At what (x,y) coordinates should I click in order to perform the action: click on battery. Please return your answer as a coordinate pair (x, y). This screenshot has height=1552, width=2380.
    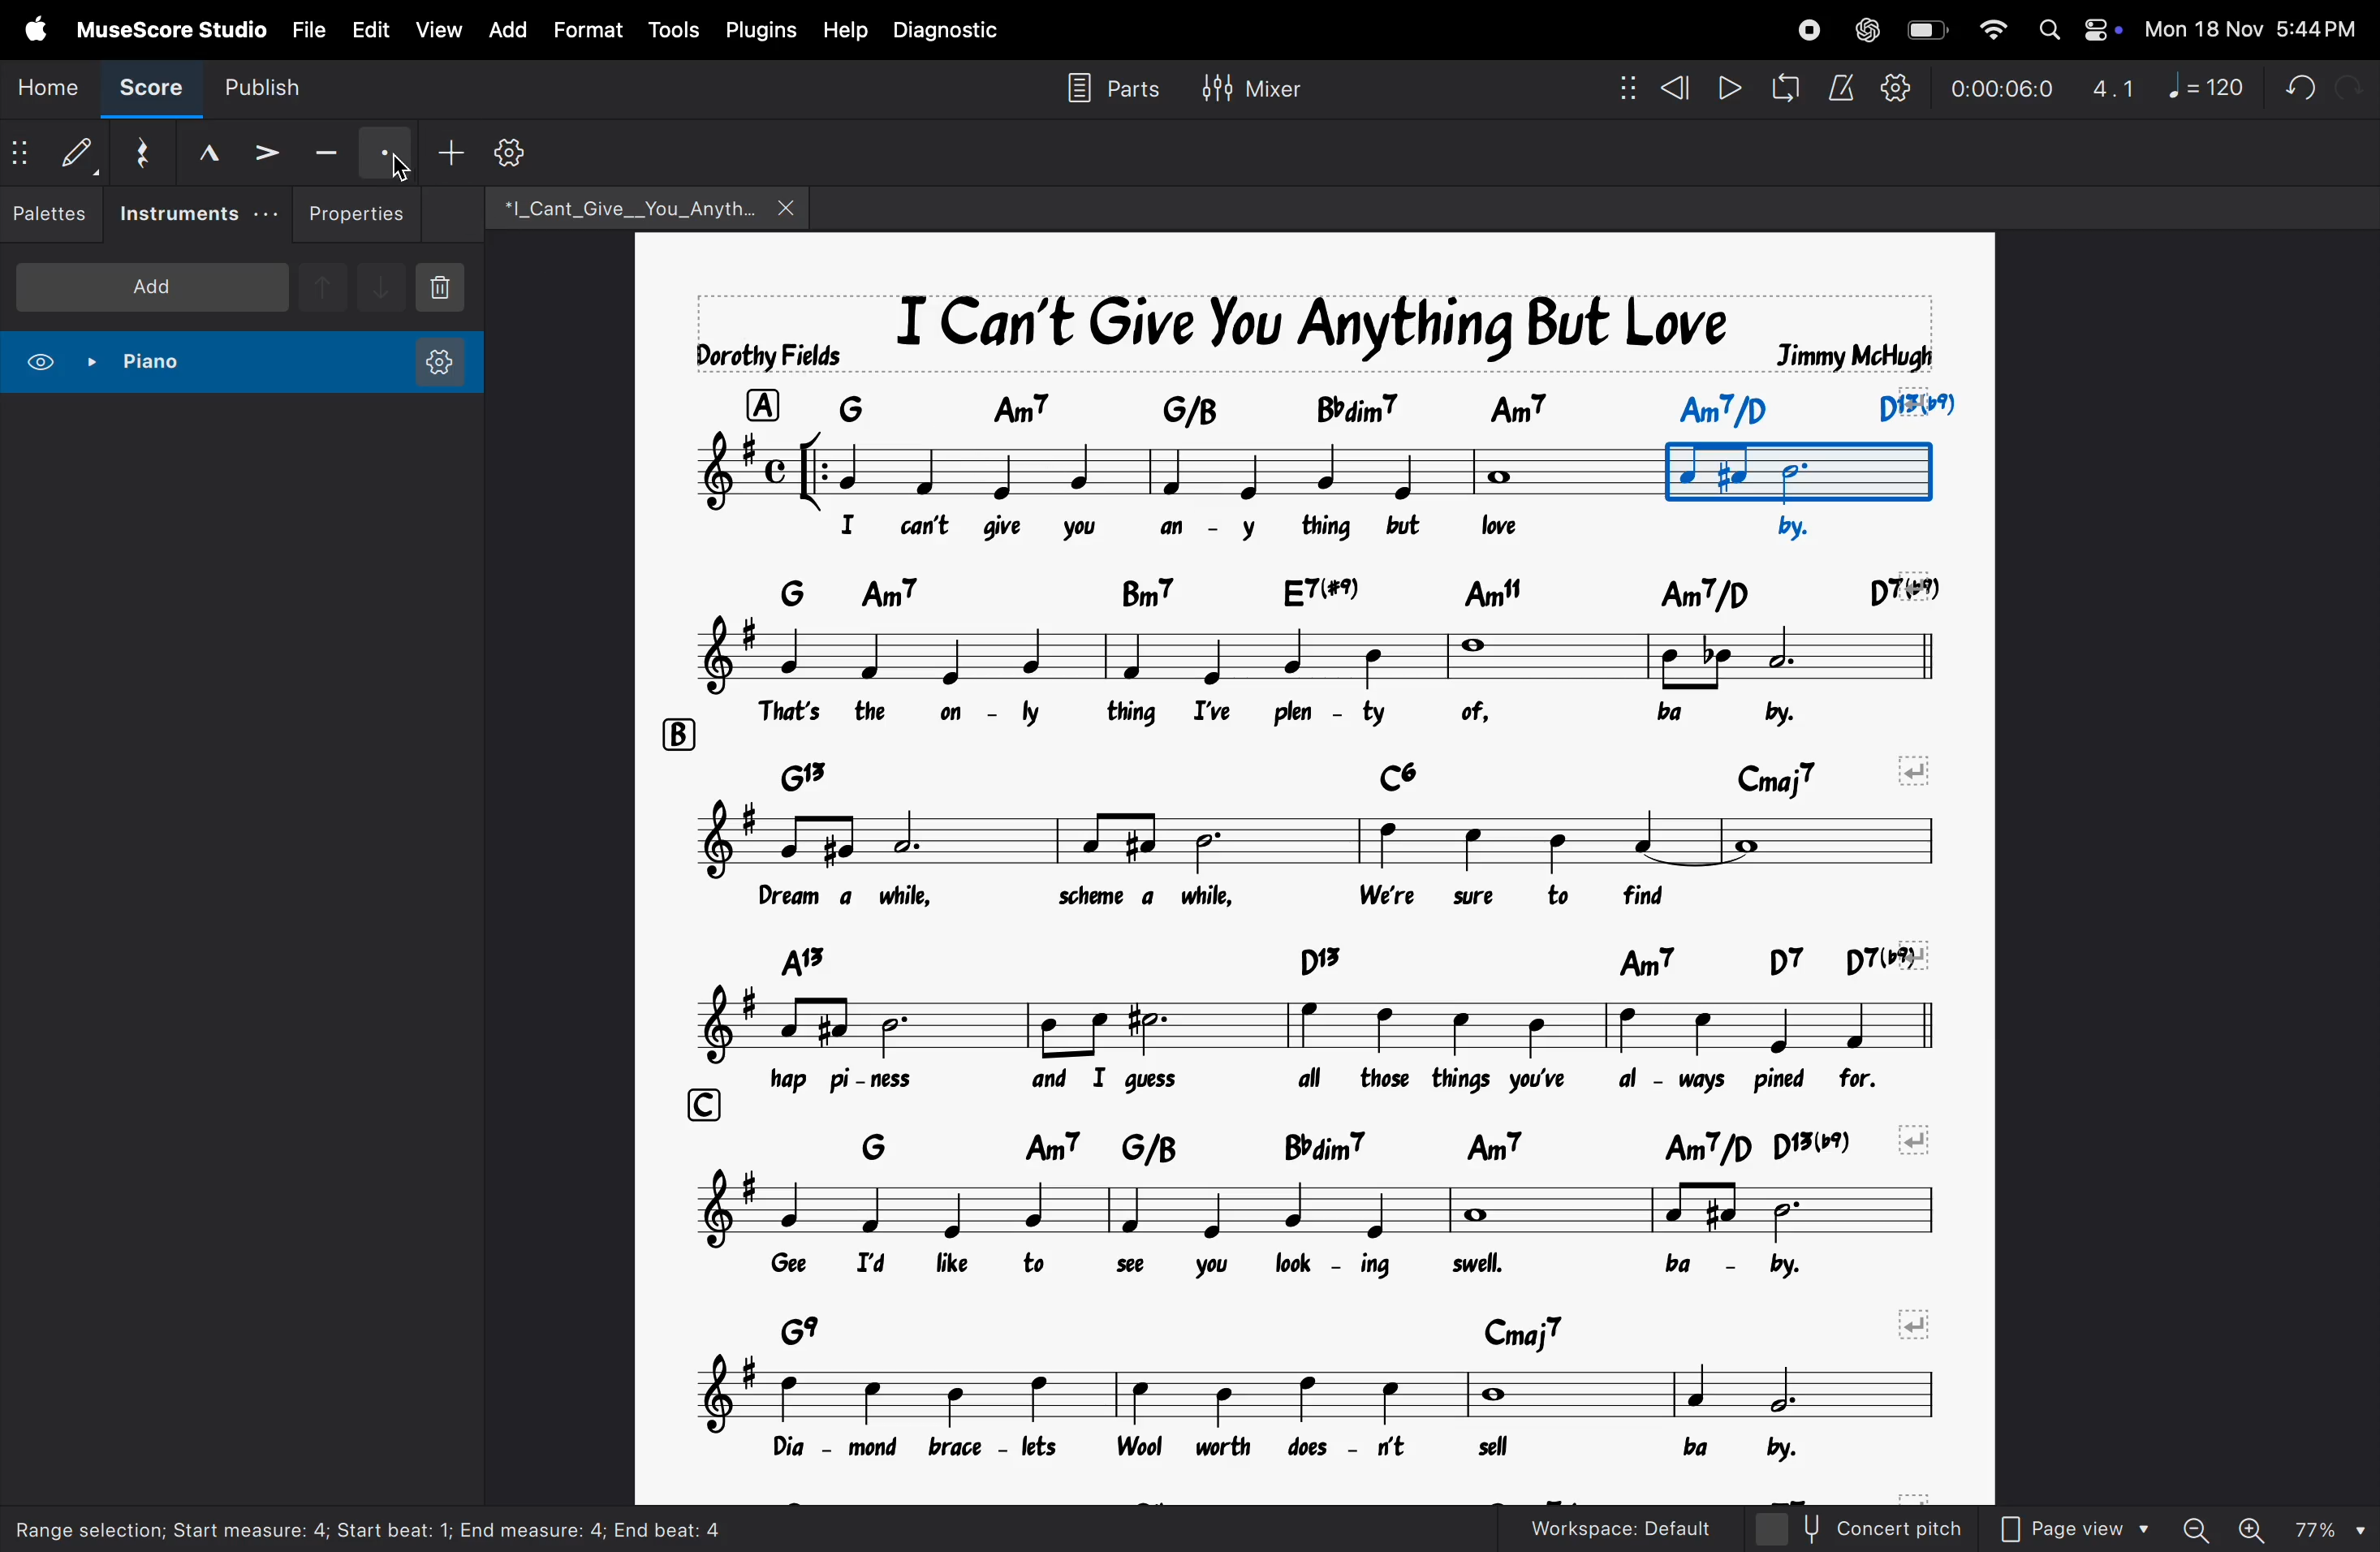
    Looking at the image, I should click on (1922, 29).